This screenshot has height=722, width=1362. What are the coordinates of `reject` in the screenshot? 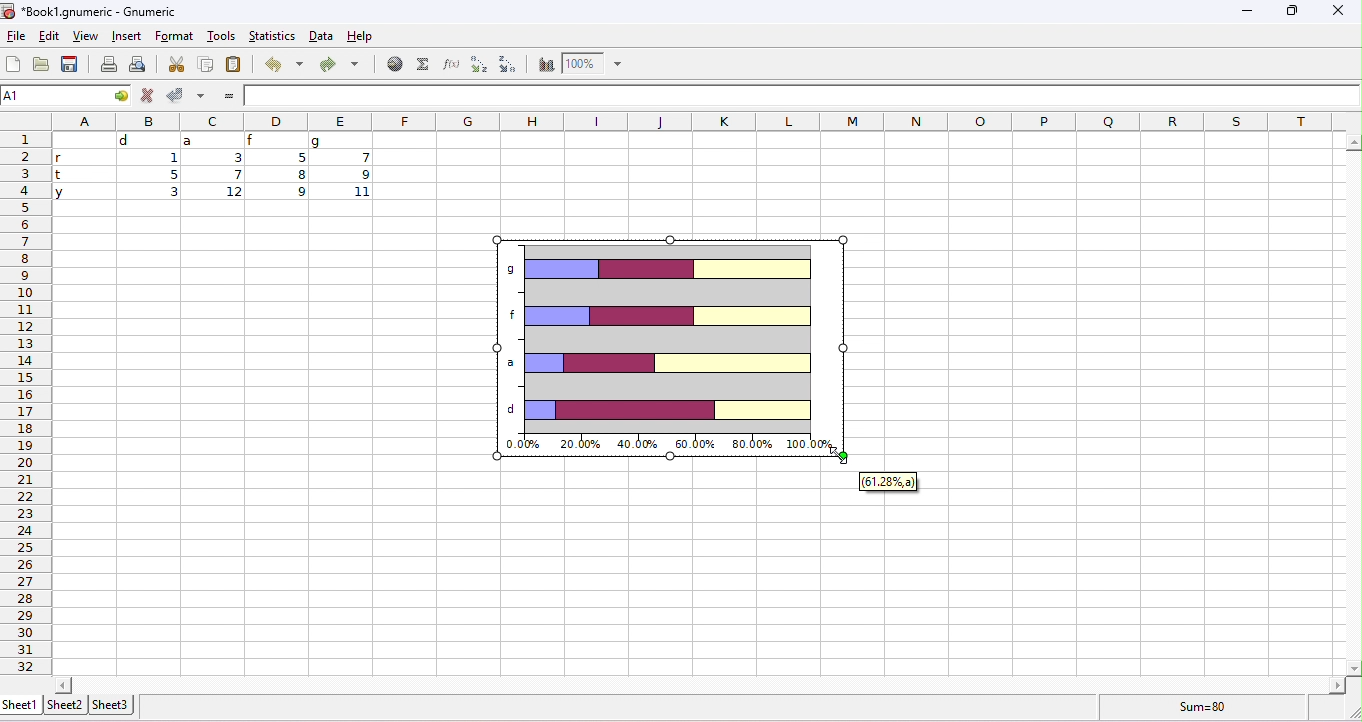 It's located at (146, 95).